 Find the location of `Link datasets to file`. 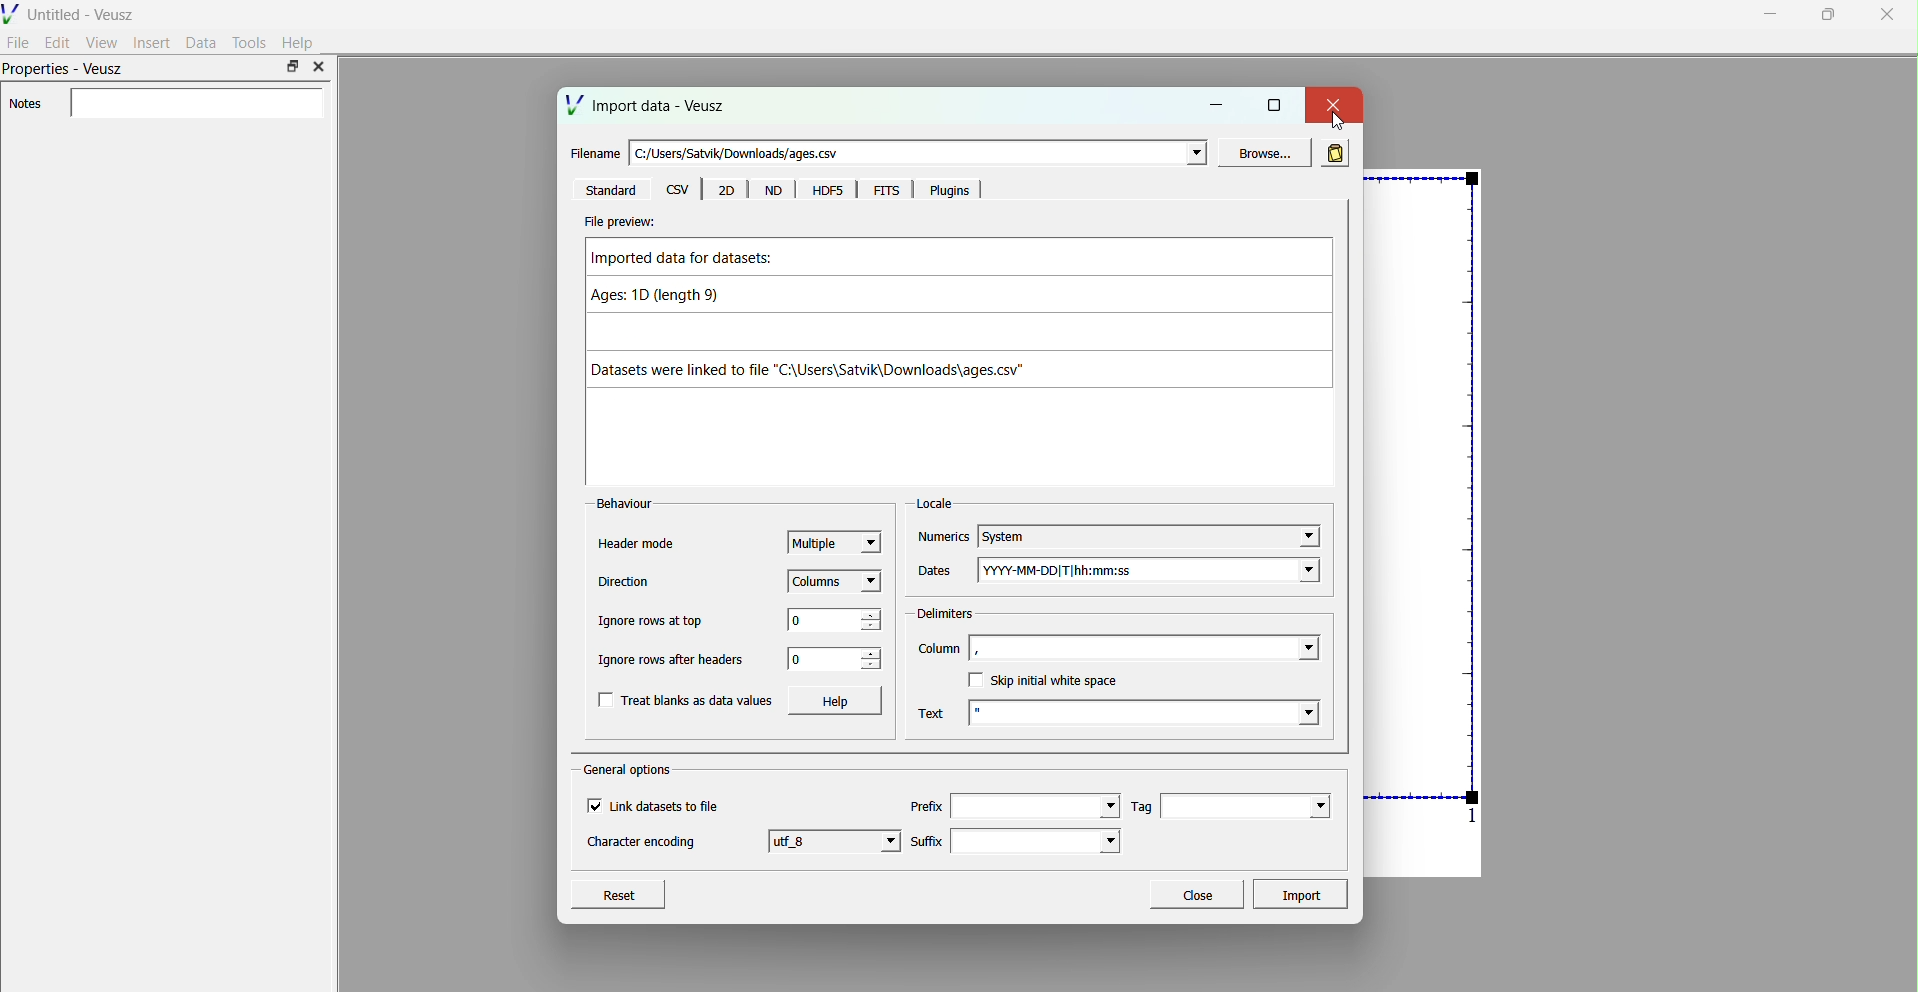

Link datasets to file is located at coordinates (670, 806).